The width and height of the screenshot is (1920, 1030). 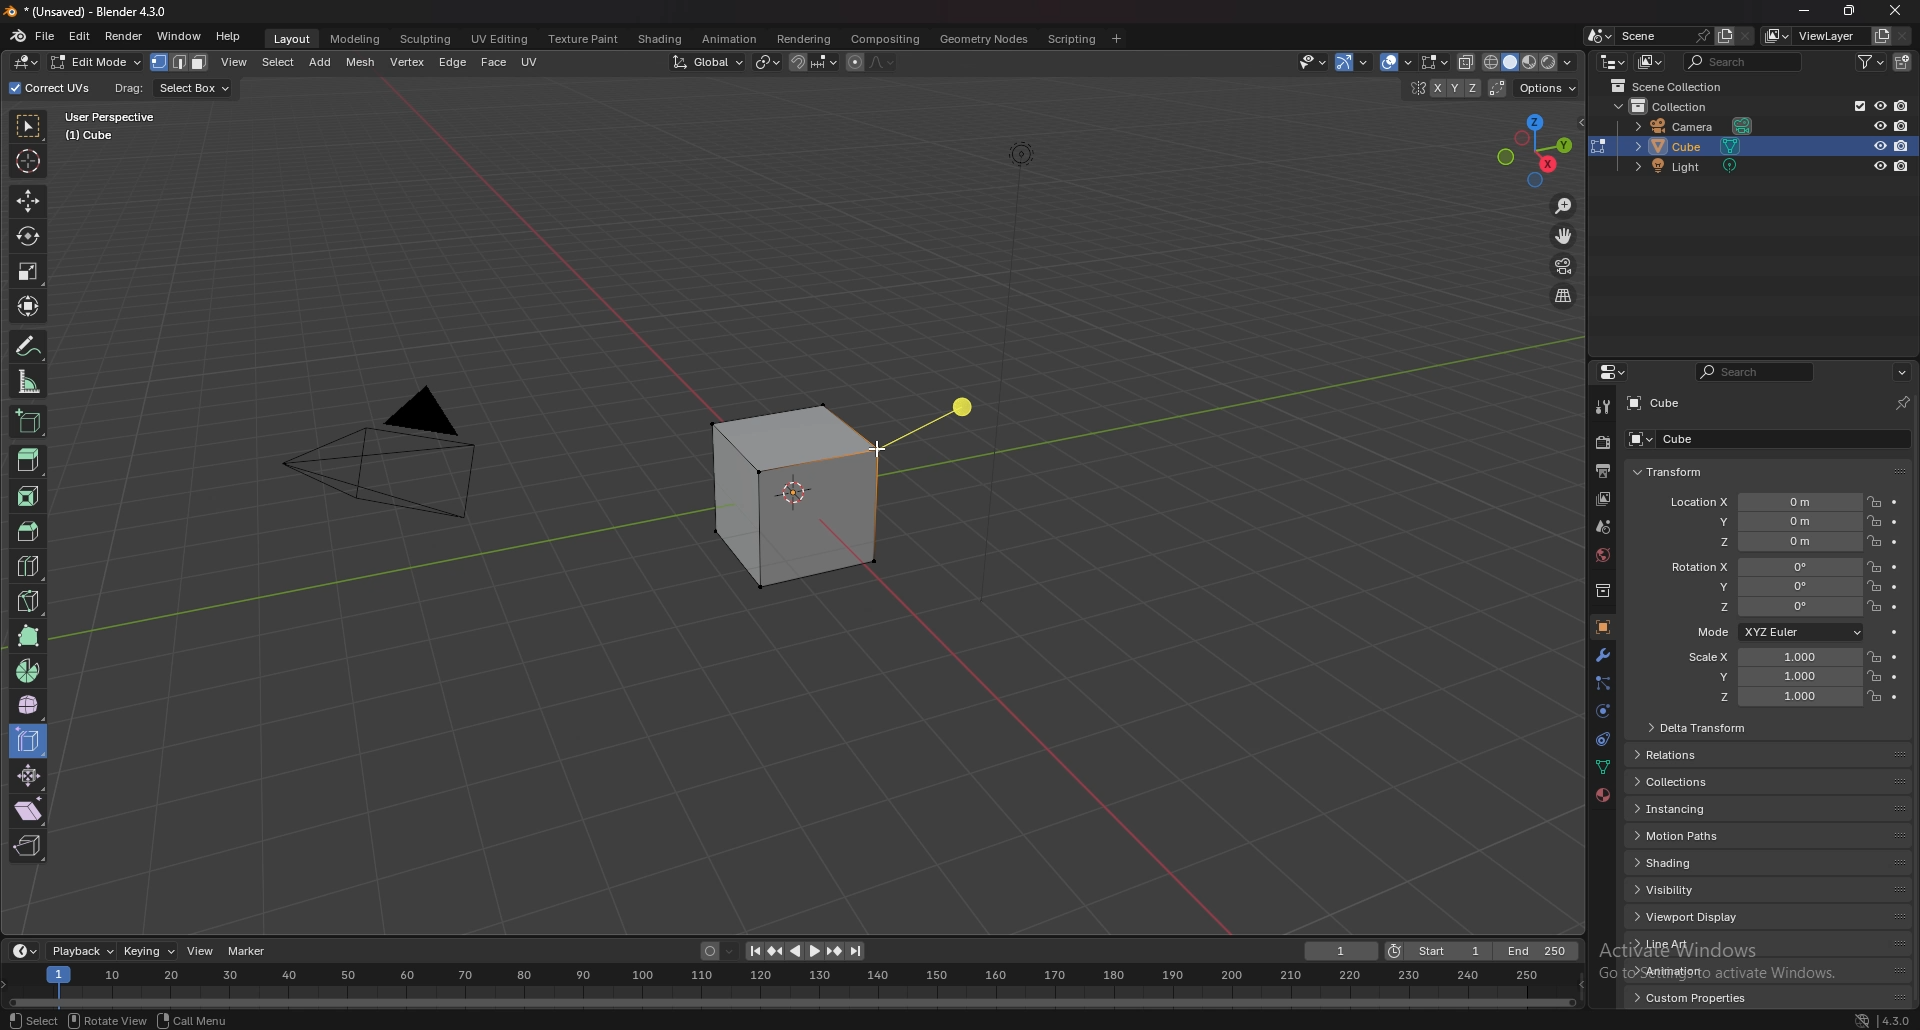 What do you see at coordinates (983, 39) in the screenshot?
I see `geometry nodes` at bounding box center [983, 39].